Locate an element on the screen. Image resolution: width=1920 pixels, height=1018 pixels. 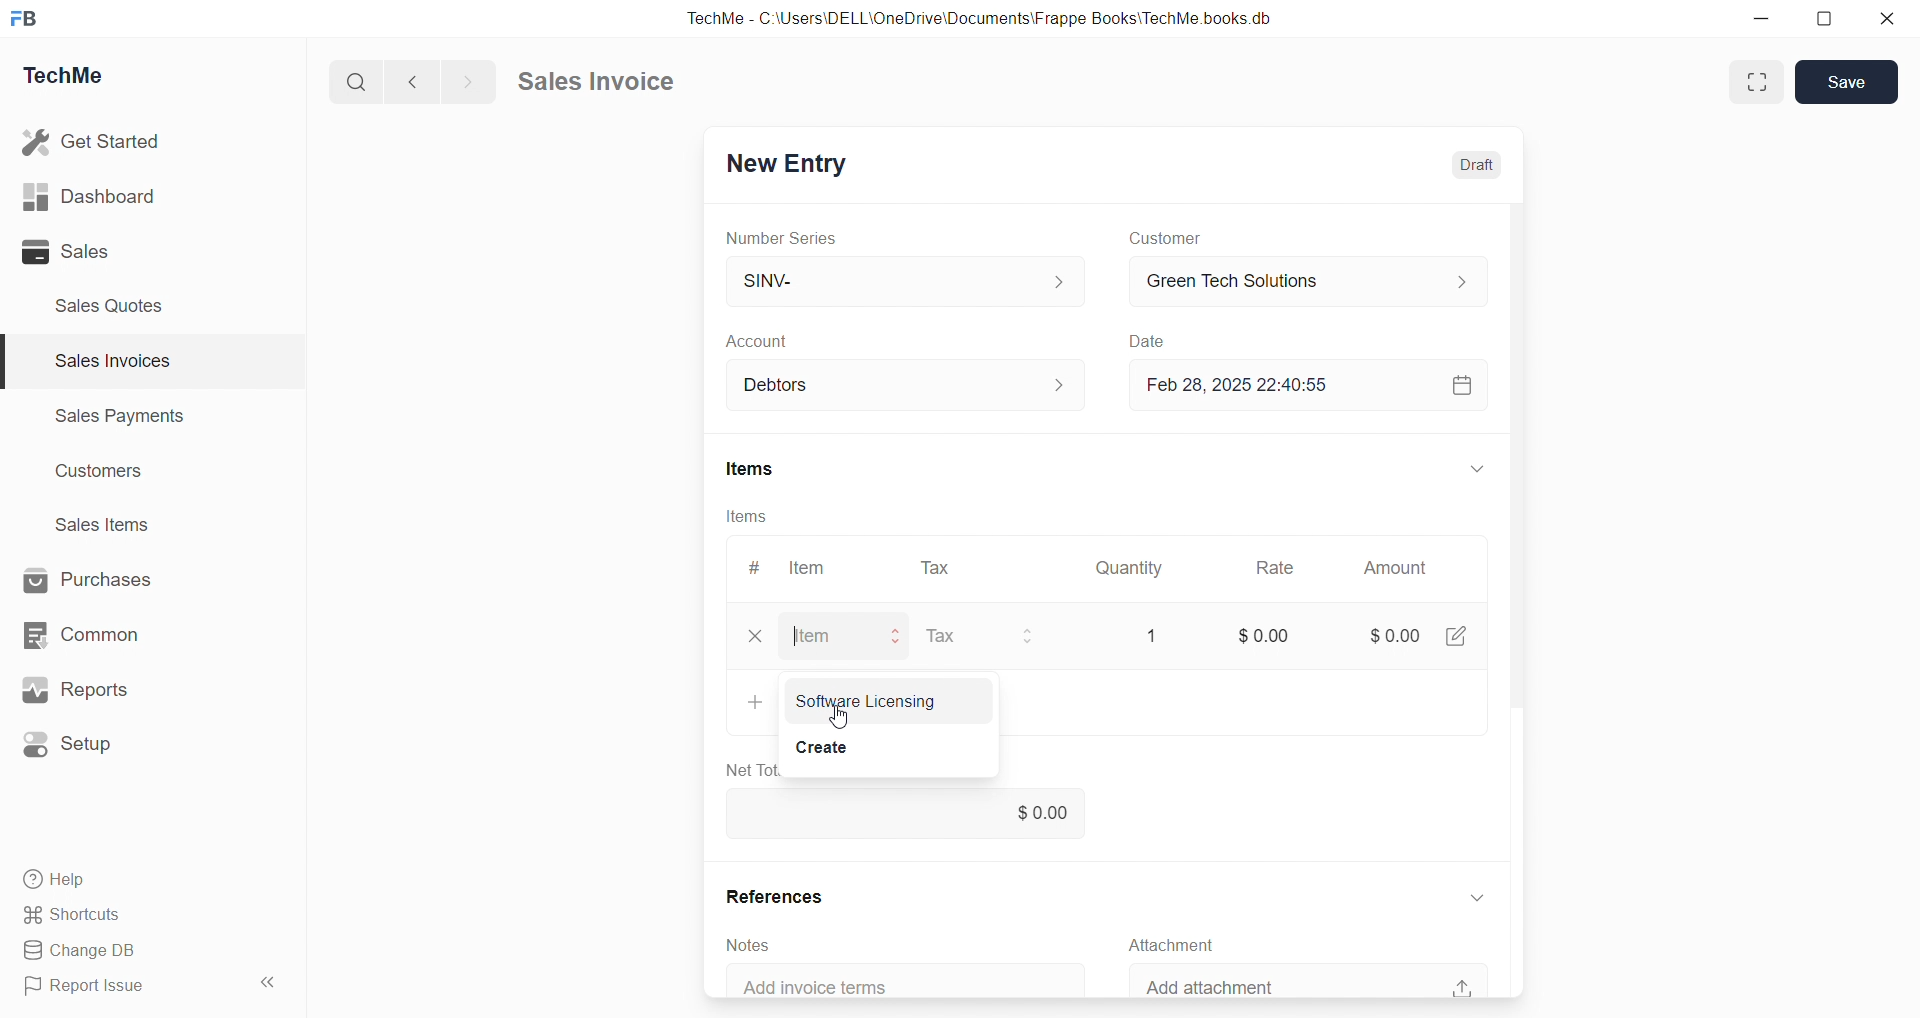
Add invoice terms is located at coordinates (826, 987).